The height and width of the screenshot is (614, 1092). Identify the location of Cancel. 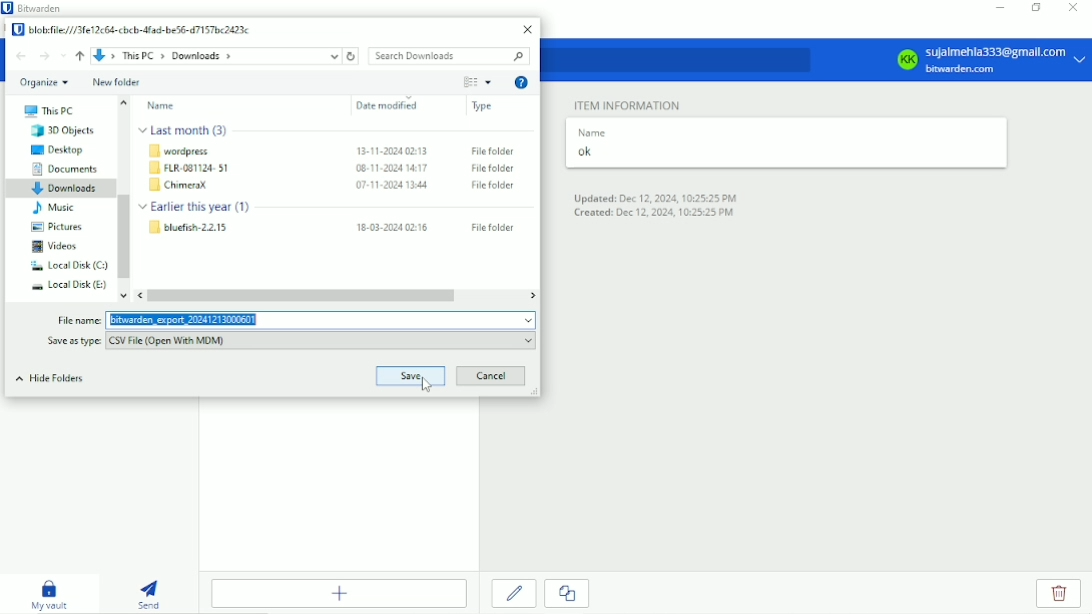
(492, 377).